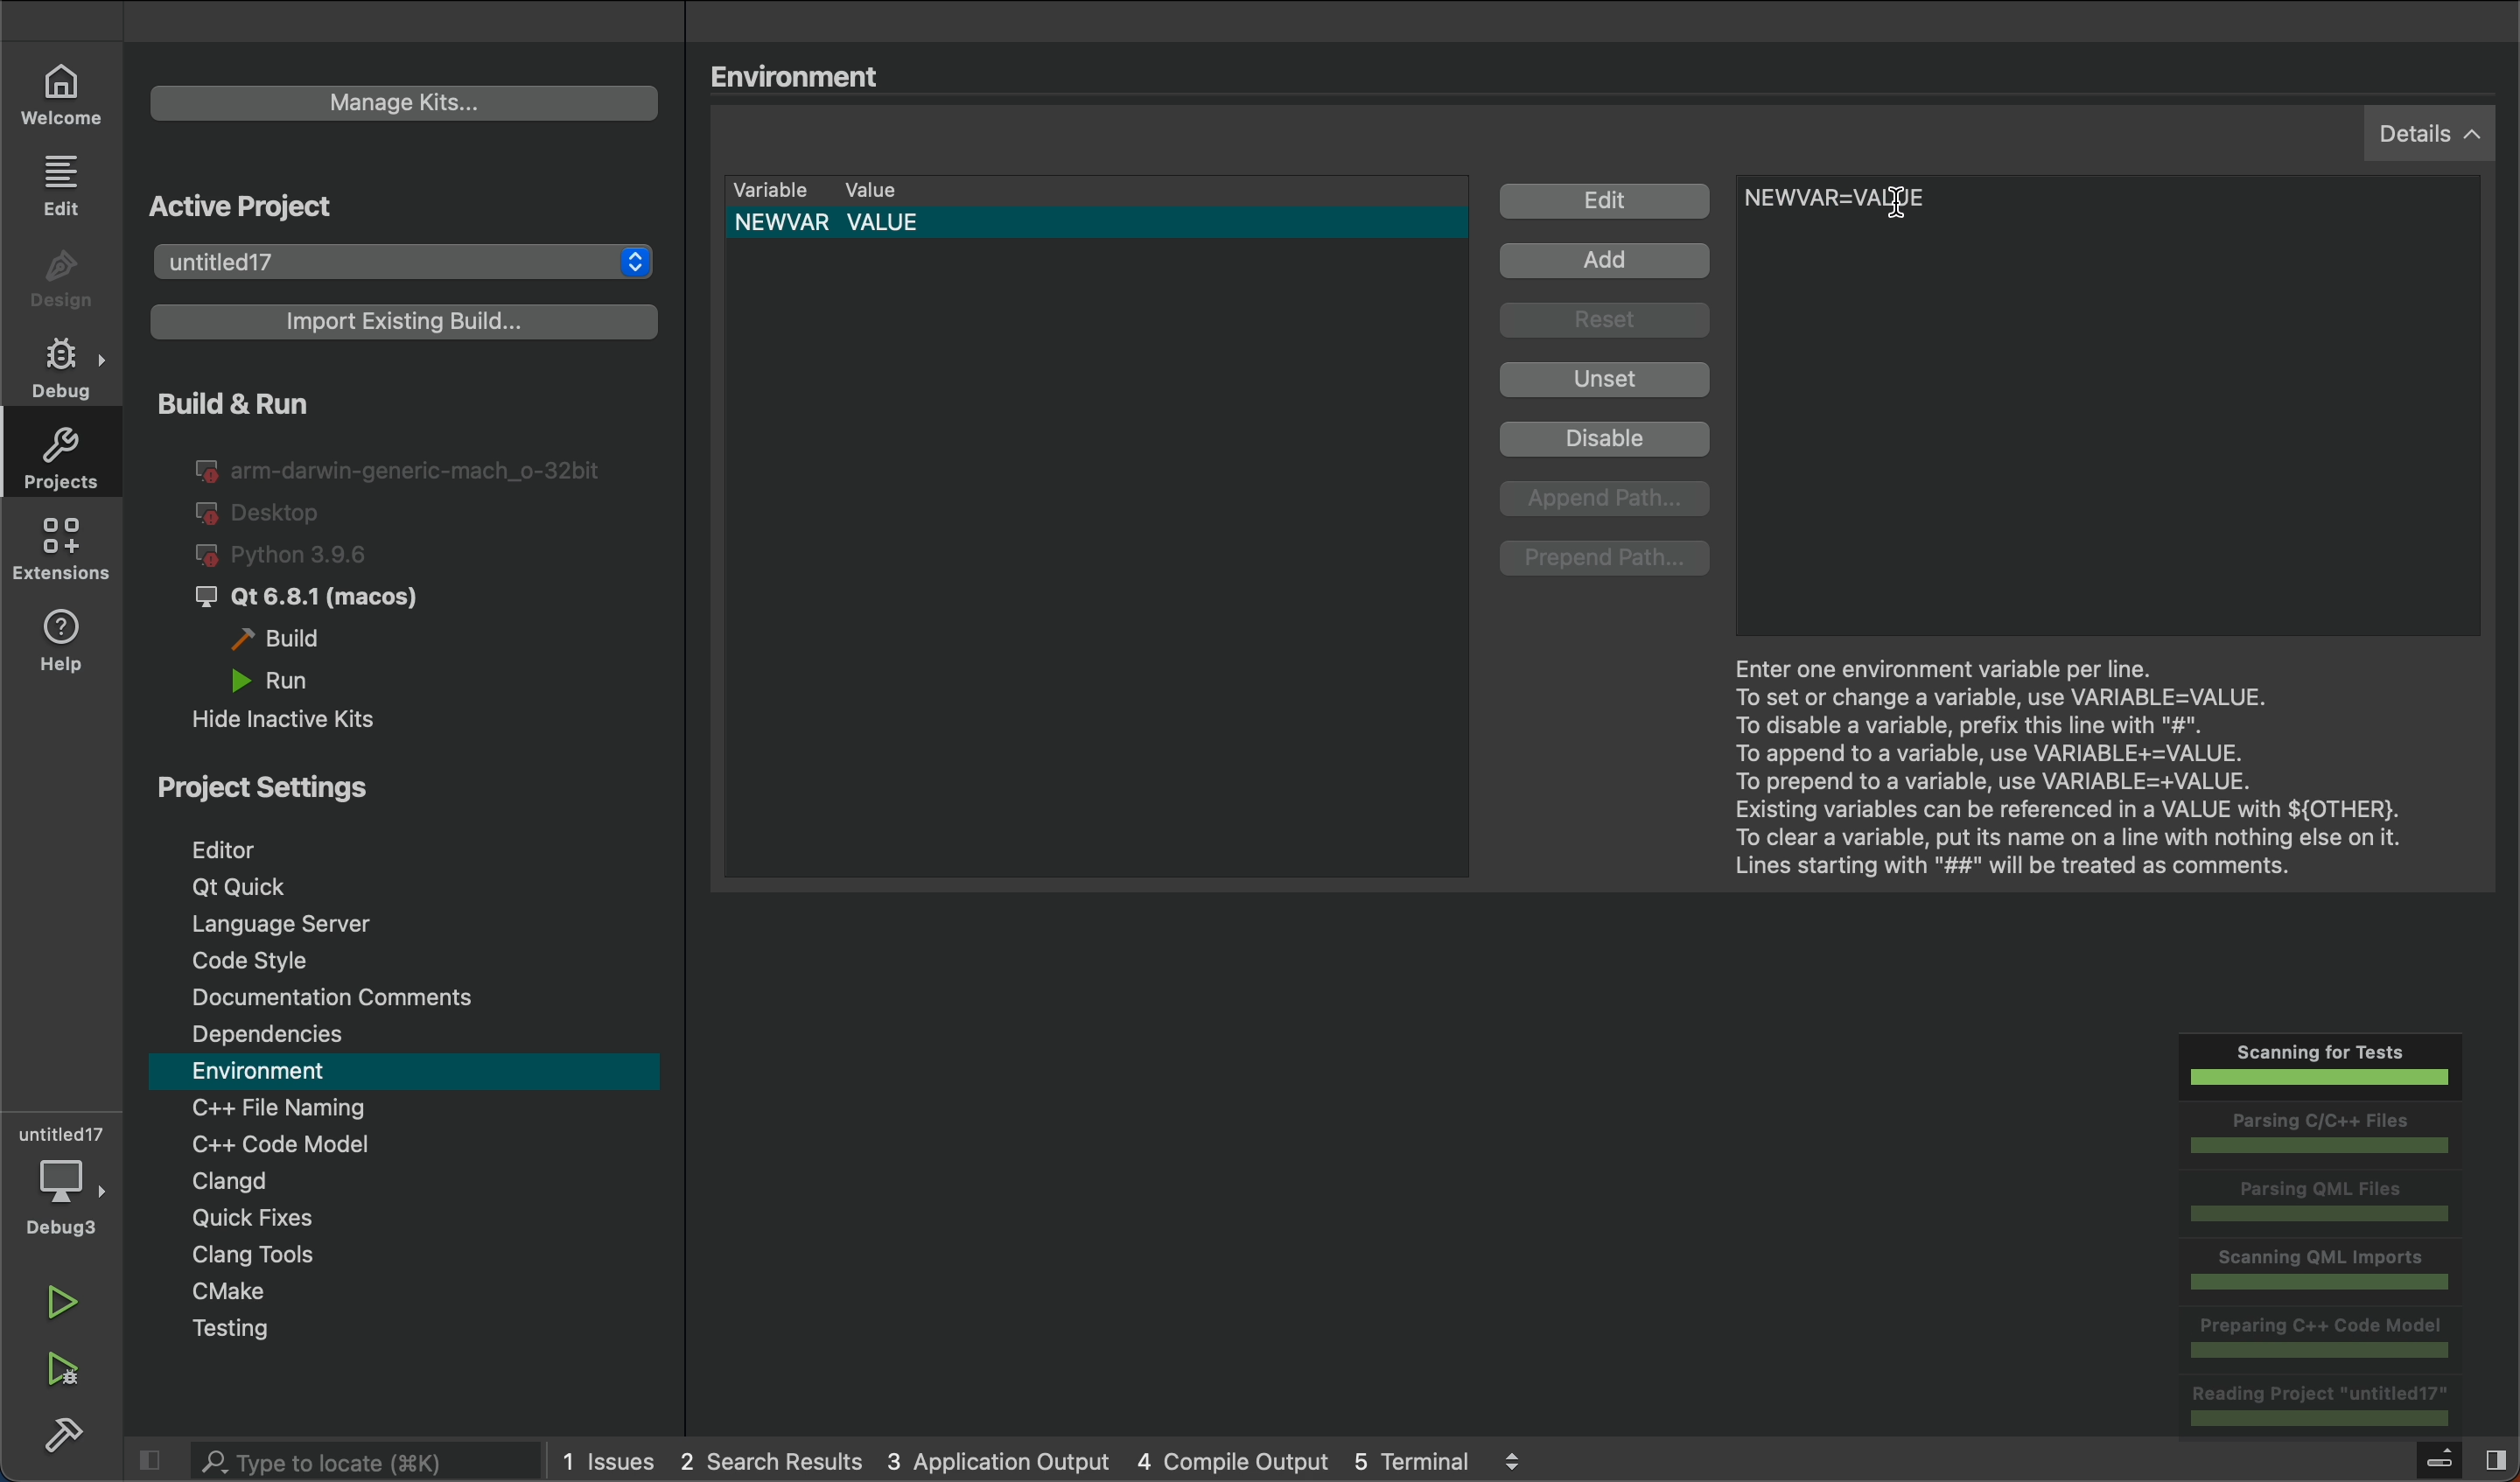 This screenshot has width=2520, height=1482. What do you see at coordinates (1609, 500) in the screenshot?
I see `append` at bounding box center [1609, 500].